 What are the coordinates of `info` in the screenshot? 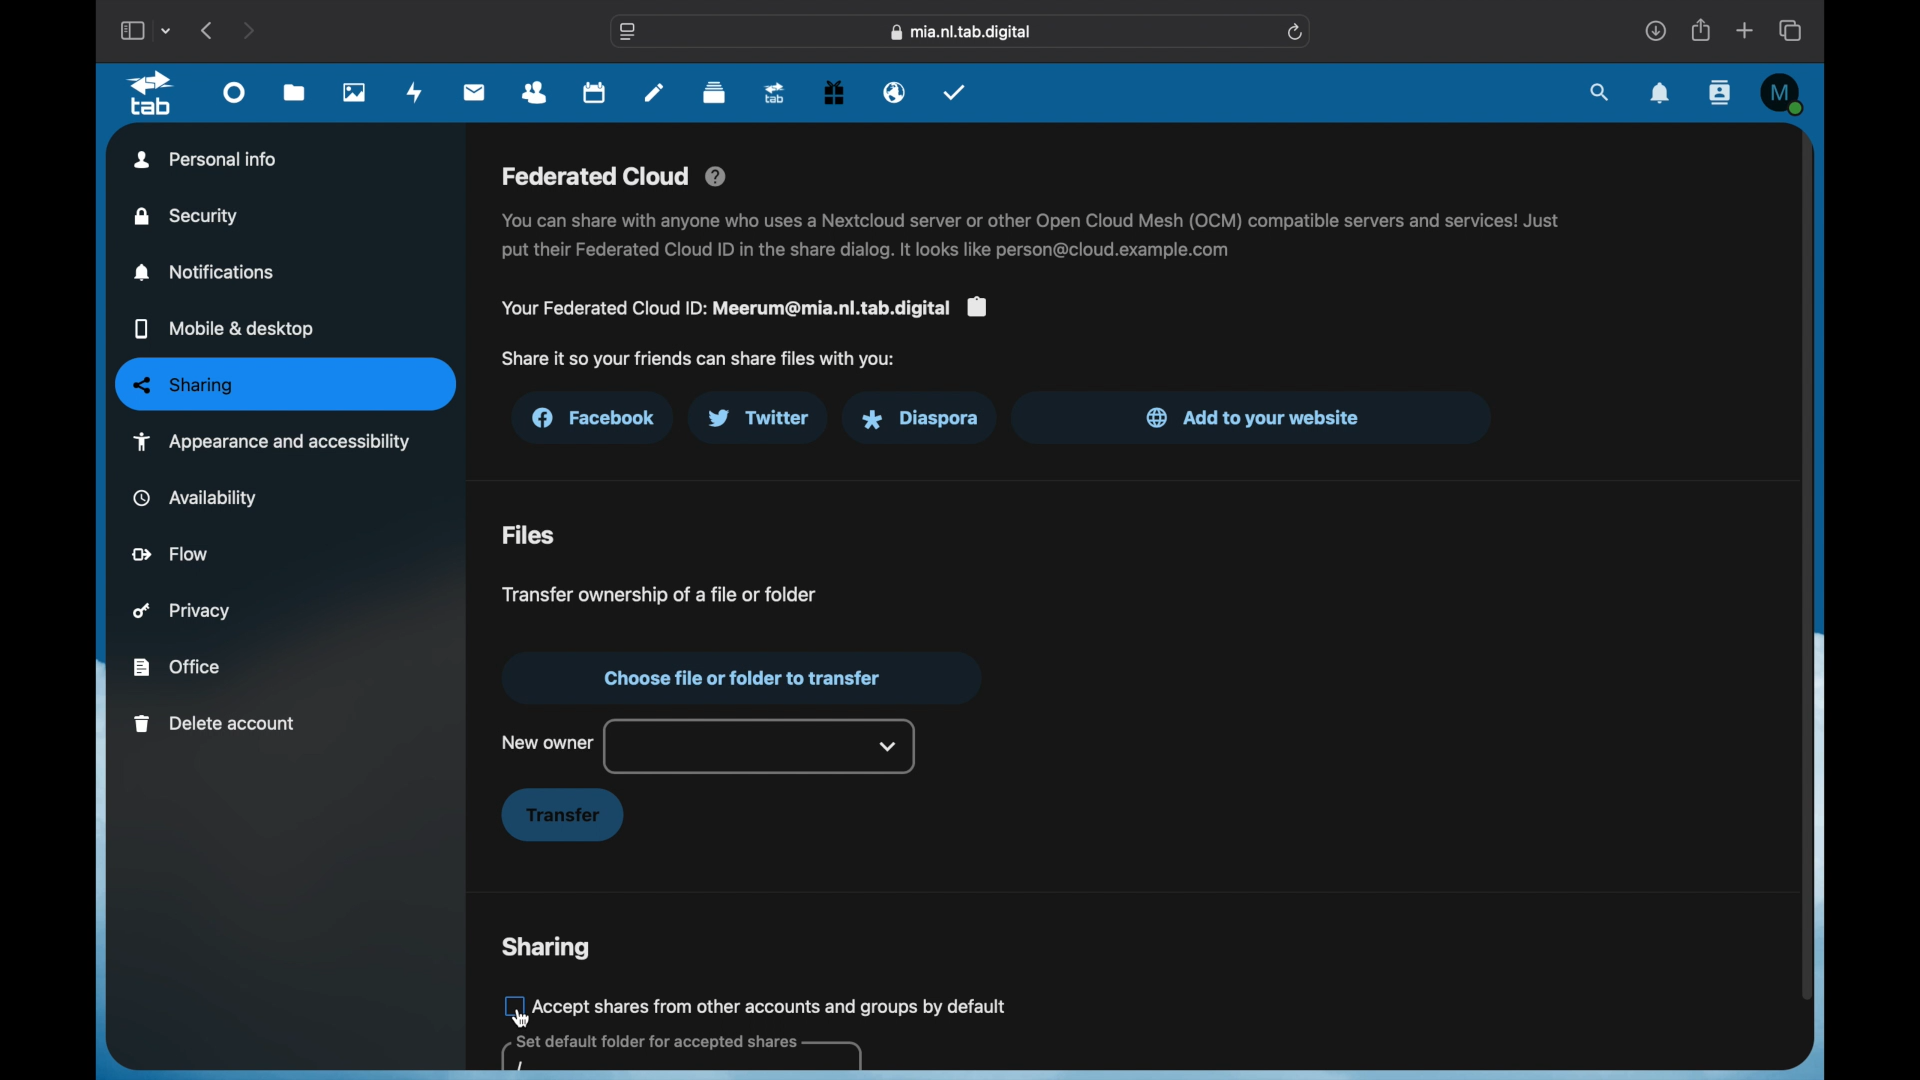 It's located at (743, 308).